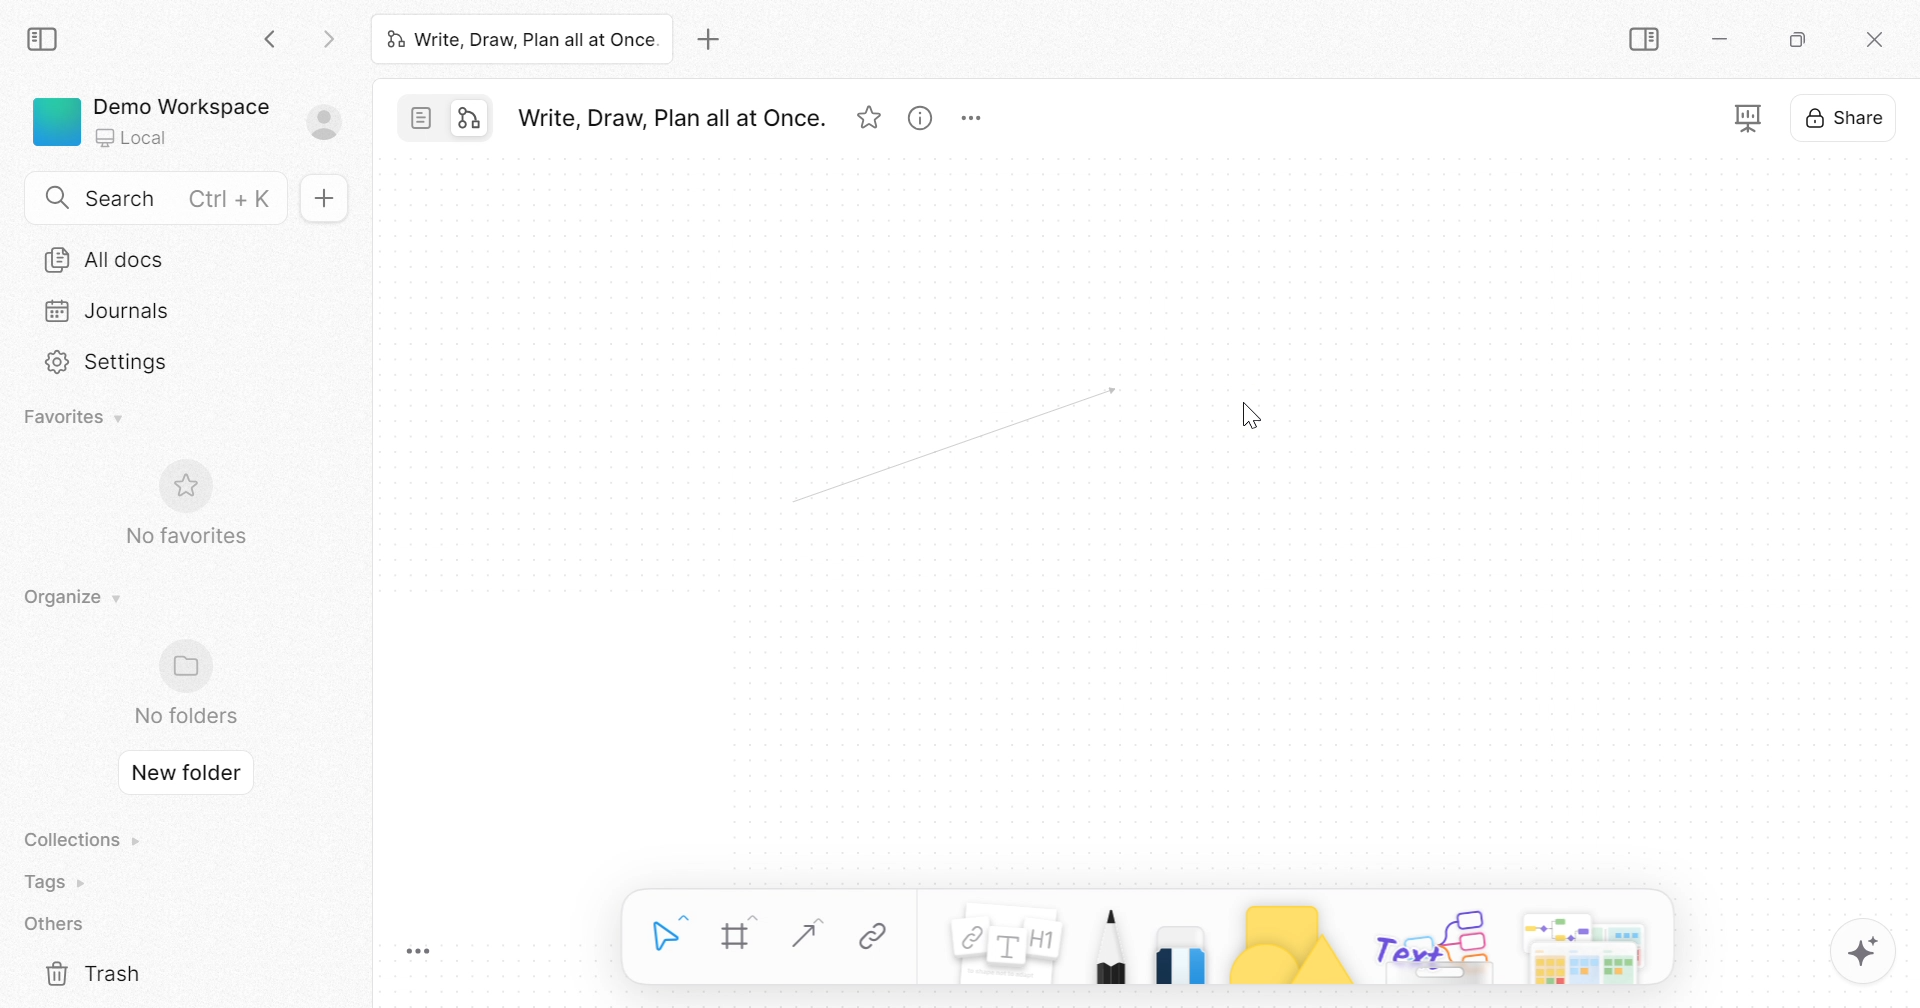 Image resolution: width=1920 pixels, height=1008 pixels. Describe the element at coordinates (669, 934) in the screenshot. I see `Select` at that location.